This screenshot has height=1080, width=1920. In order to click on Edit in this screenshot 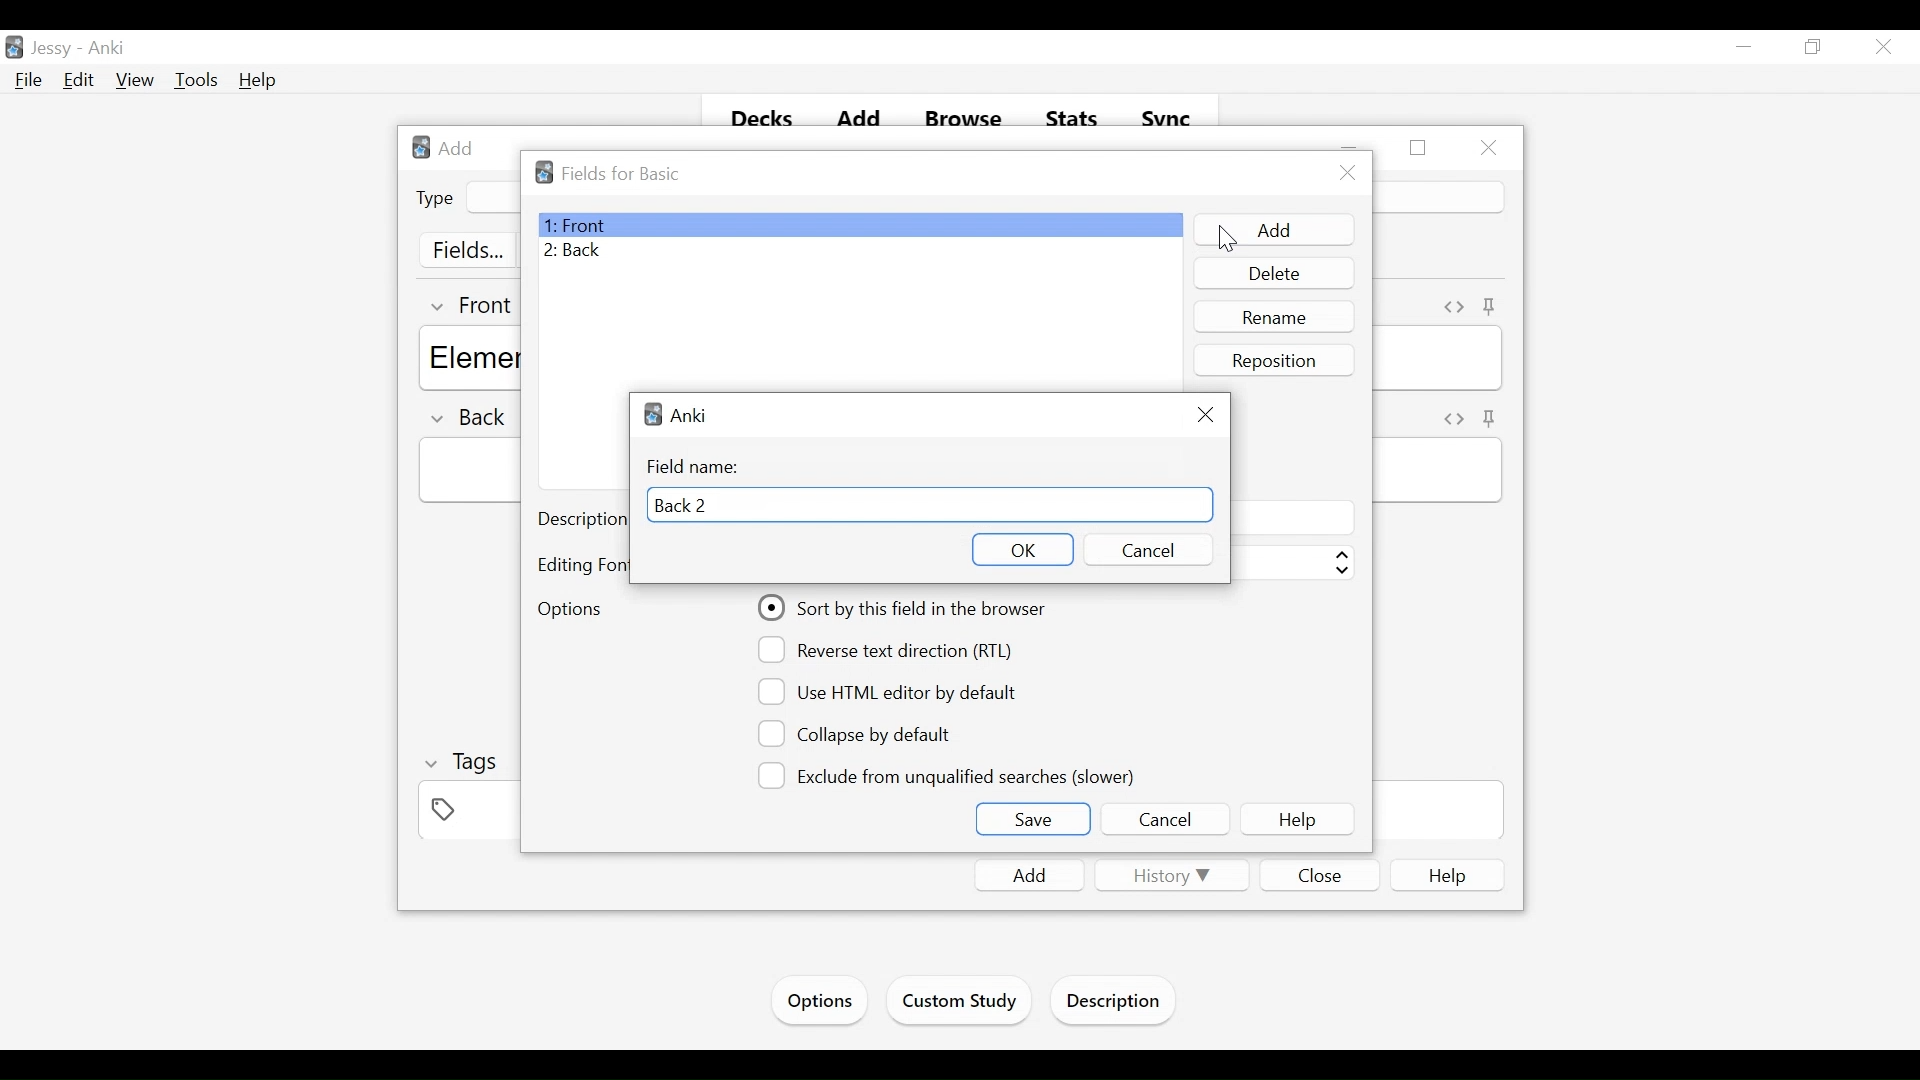, I will do `click(79, 79)`.